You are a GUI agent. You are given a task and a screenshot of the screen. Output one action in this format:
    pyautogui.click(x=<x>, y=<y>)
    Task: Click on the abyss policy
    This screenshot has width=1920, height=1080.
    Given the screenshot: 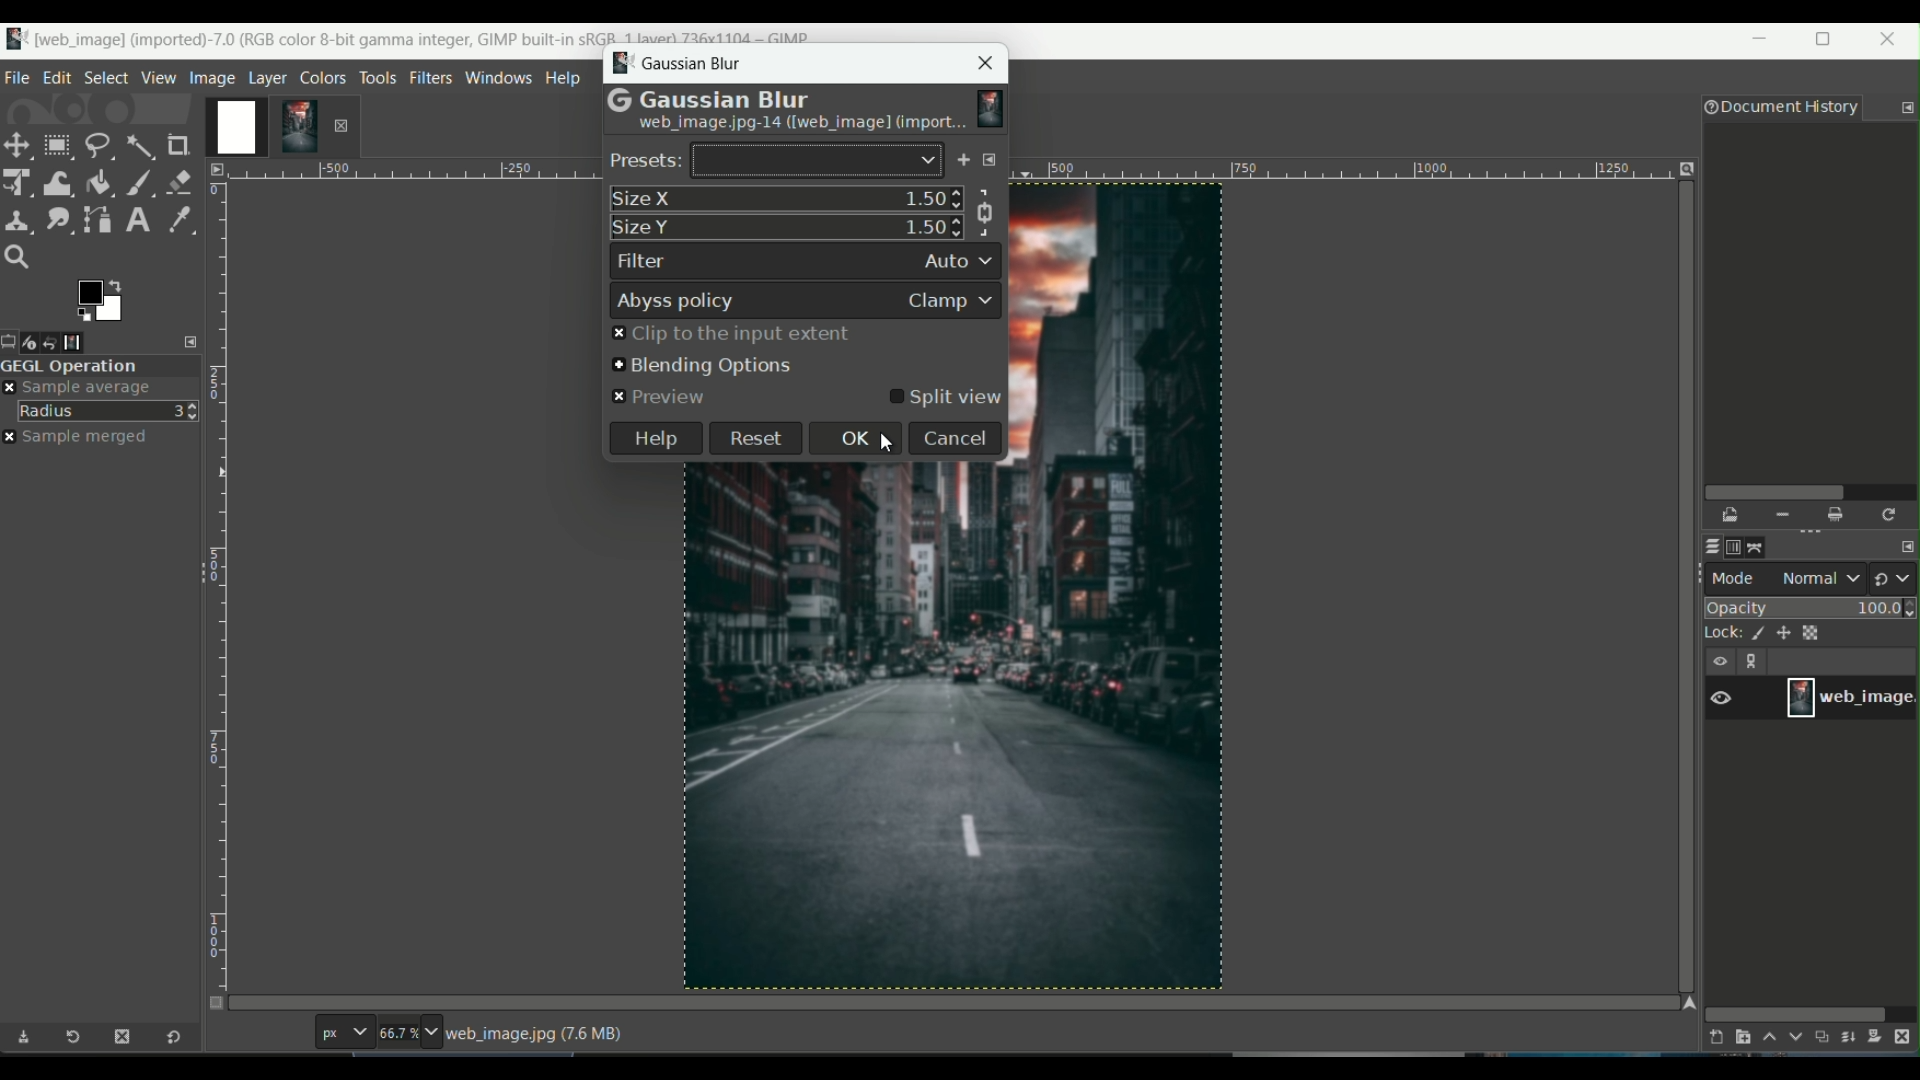 What is the action you would take?
    pyautogui.click(x=676, y=302)
    